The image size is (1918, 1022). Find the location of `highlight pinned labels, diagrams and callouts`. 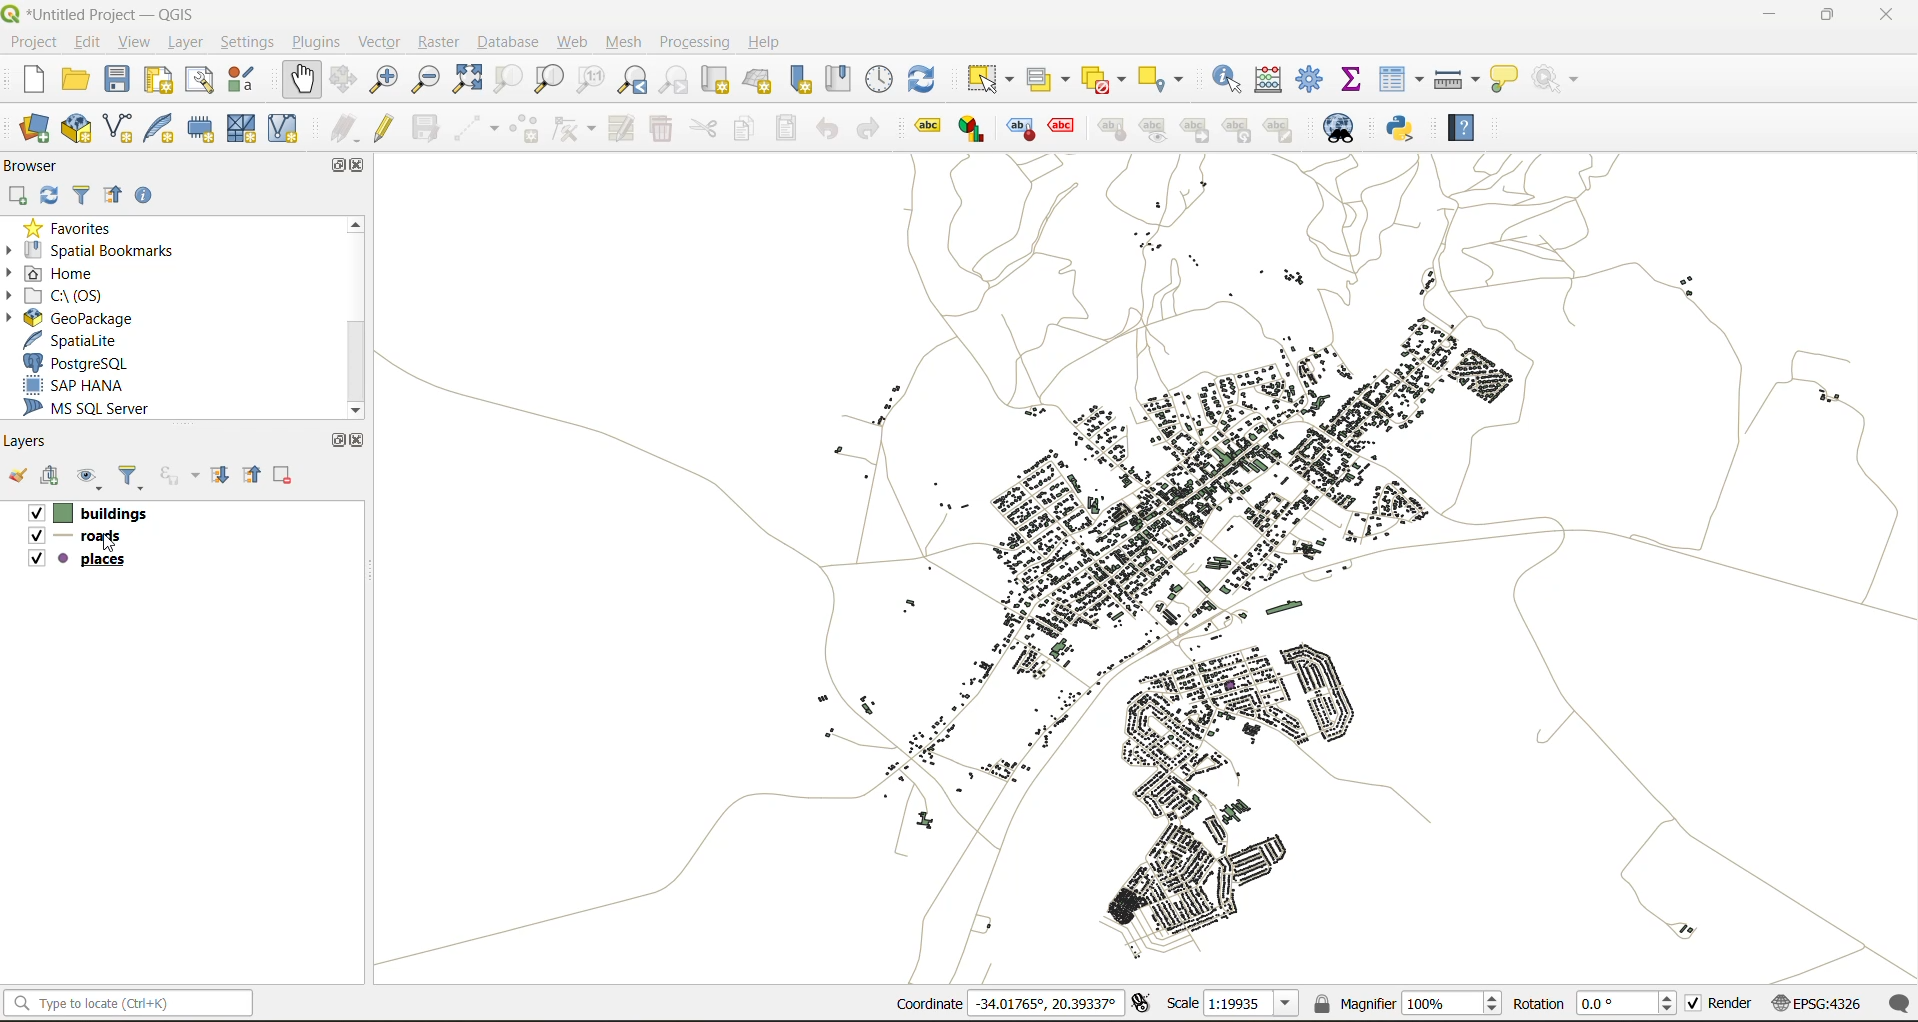

highlight pinned labels, diagrams and callouts is located at coordinates (1024, 130).